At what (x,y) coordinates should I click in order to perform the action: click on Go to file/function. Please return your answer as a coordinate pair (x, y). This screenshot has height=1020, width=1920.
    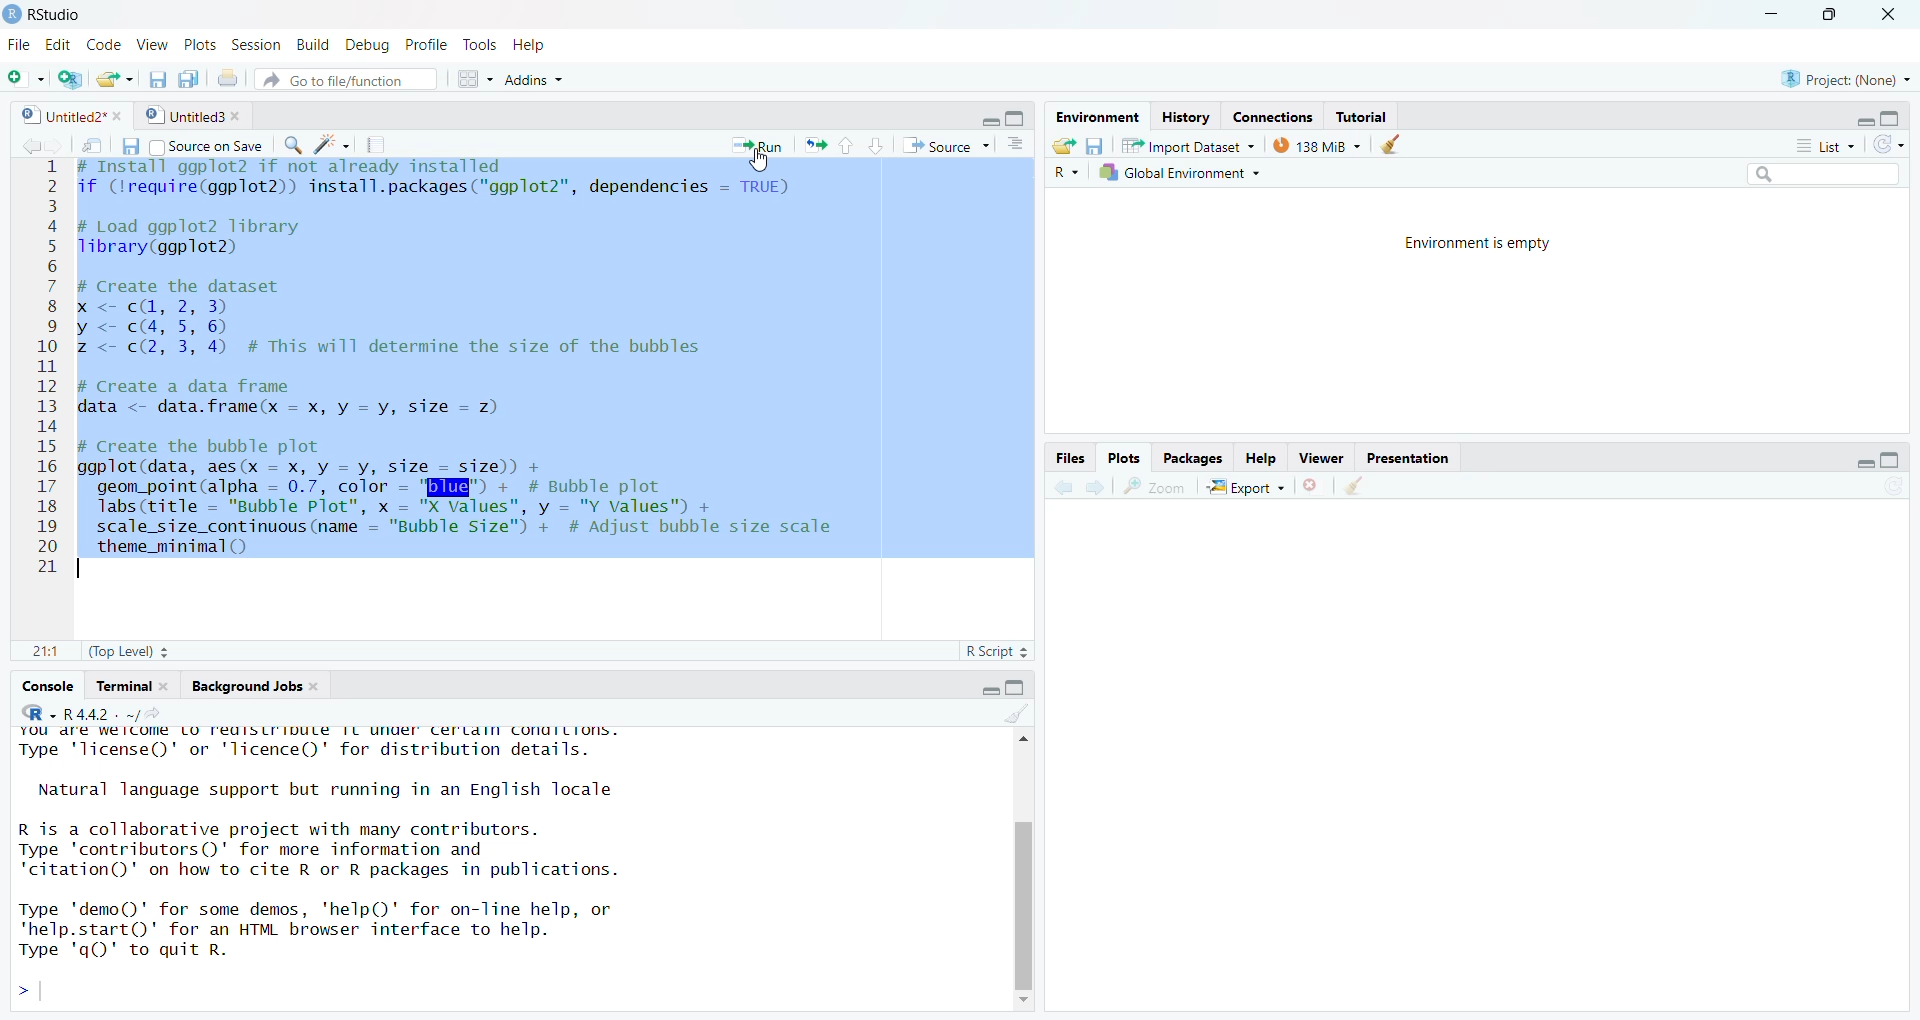
    Looking at the image, I should click on (346, 79).